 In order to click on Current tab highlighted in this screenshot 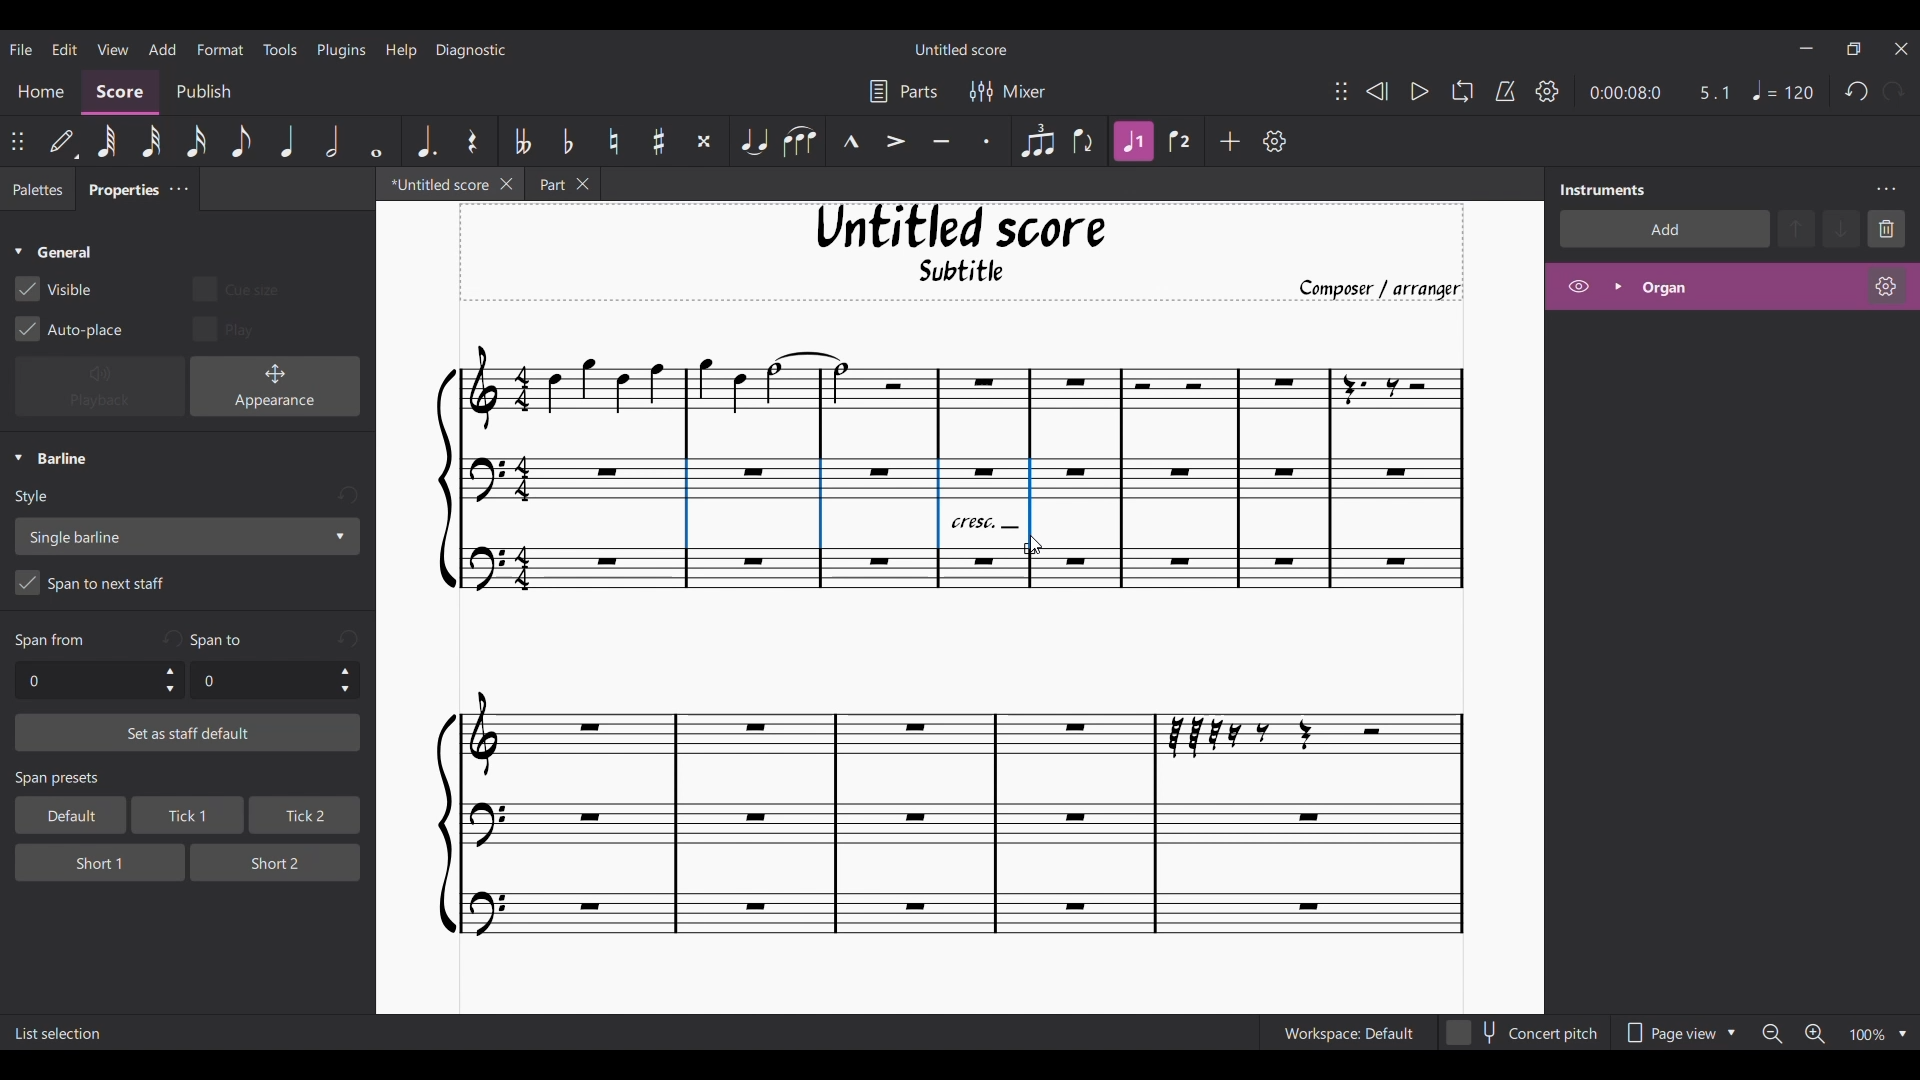, I will do `click(433, 187)`.